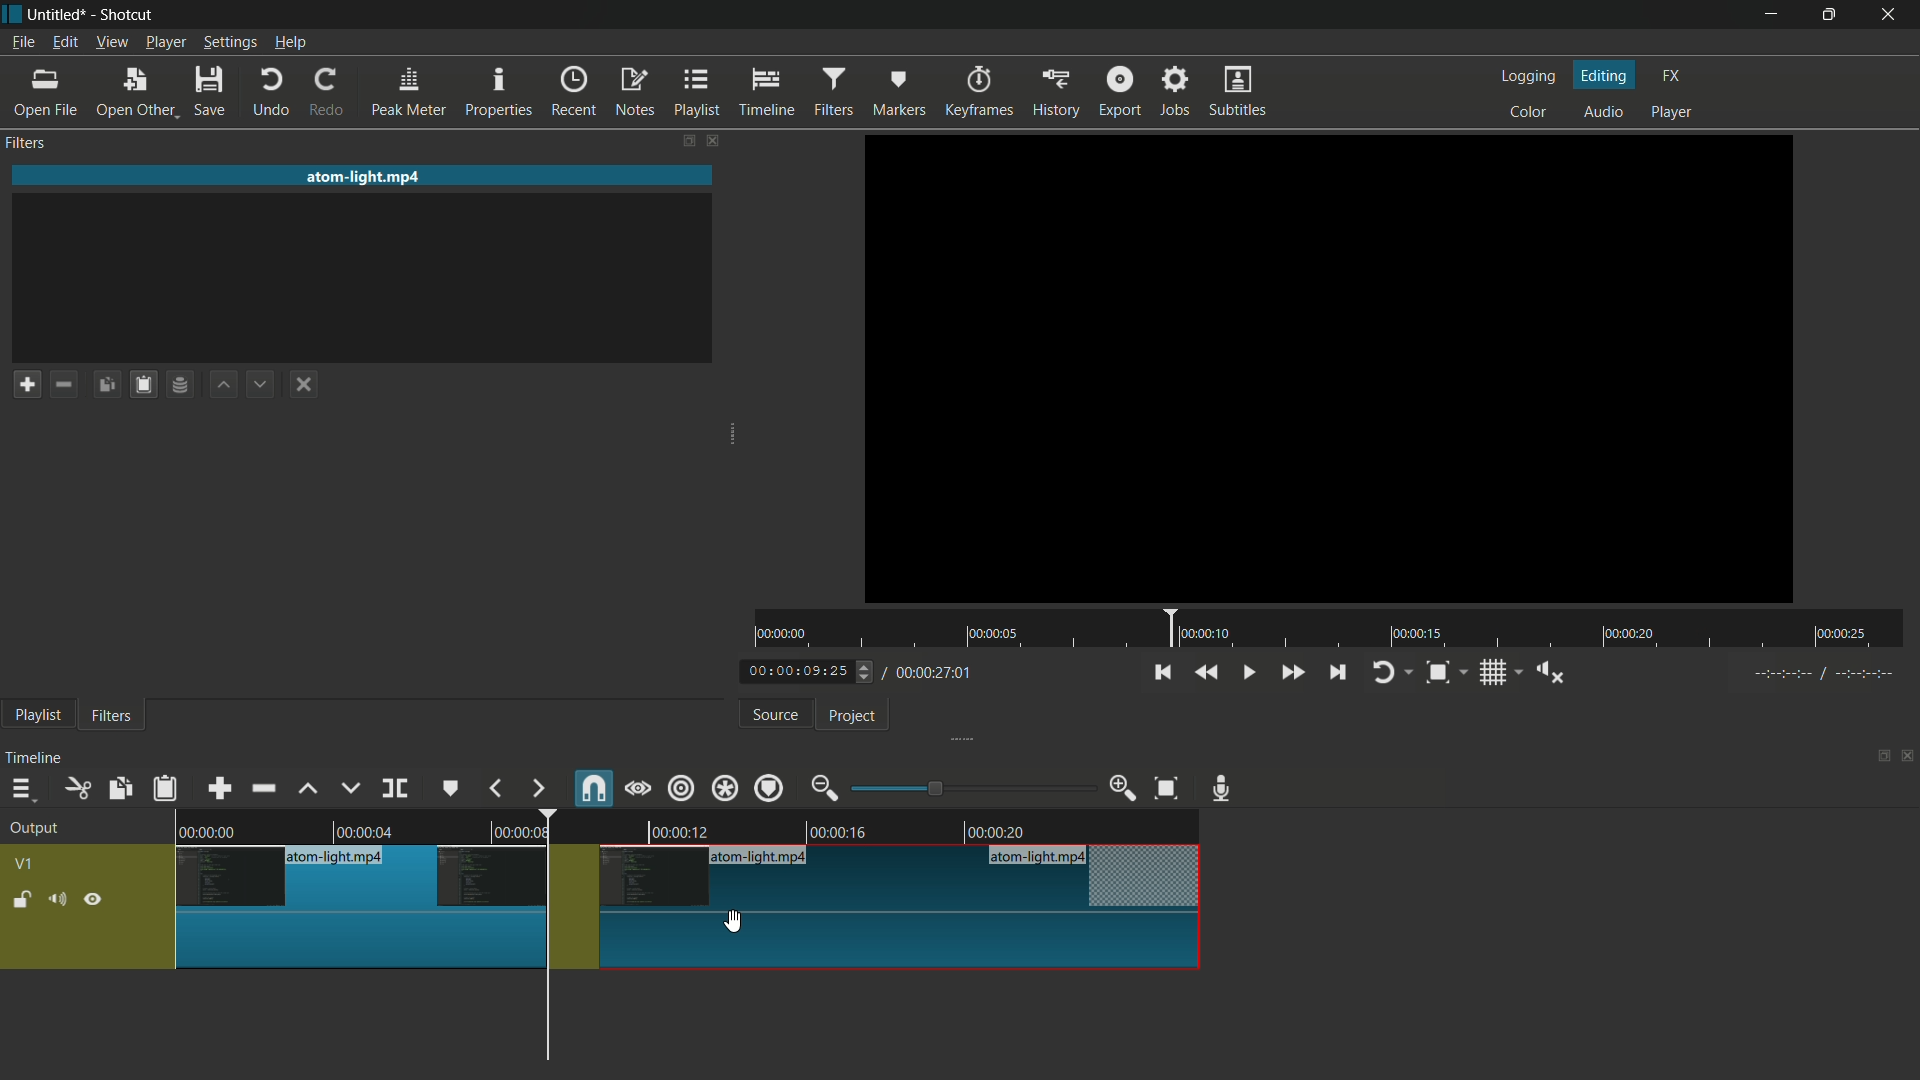 This screenshot has width=1920, height=1080. What do you see at coordinates (932, 673) in the screenshot?
I see `total time` at bounding box center [932, 673].